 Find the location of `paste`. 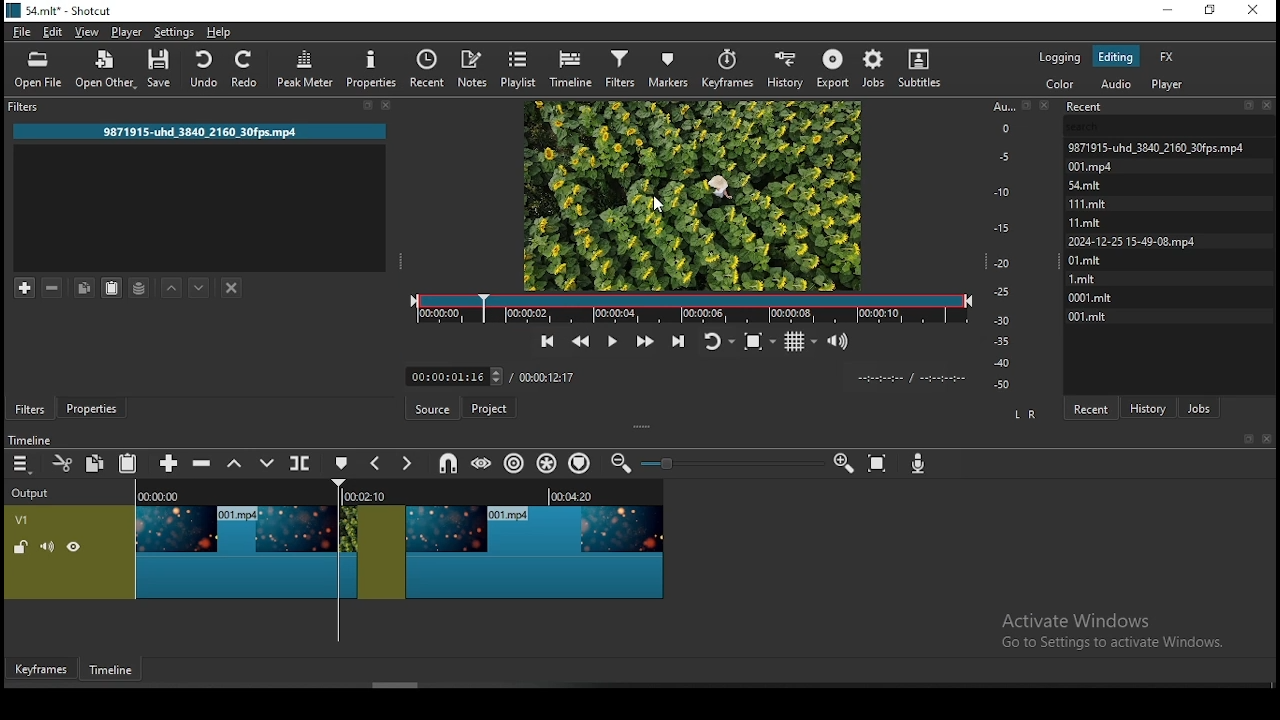

paste is located at coordinates (111, 288).